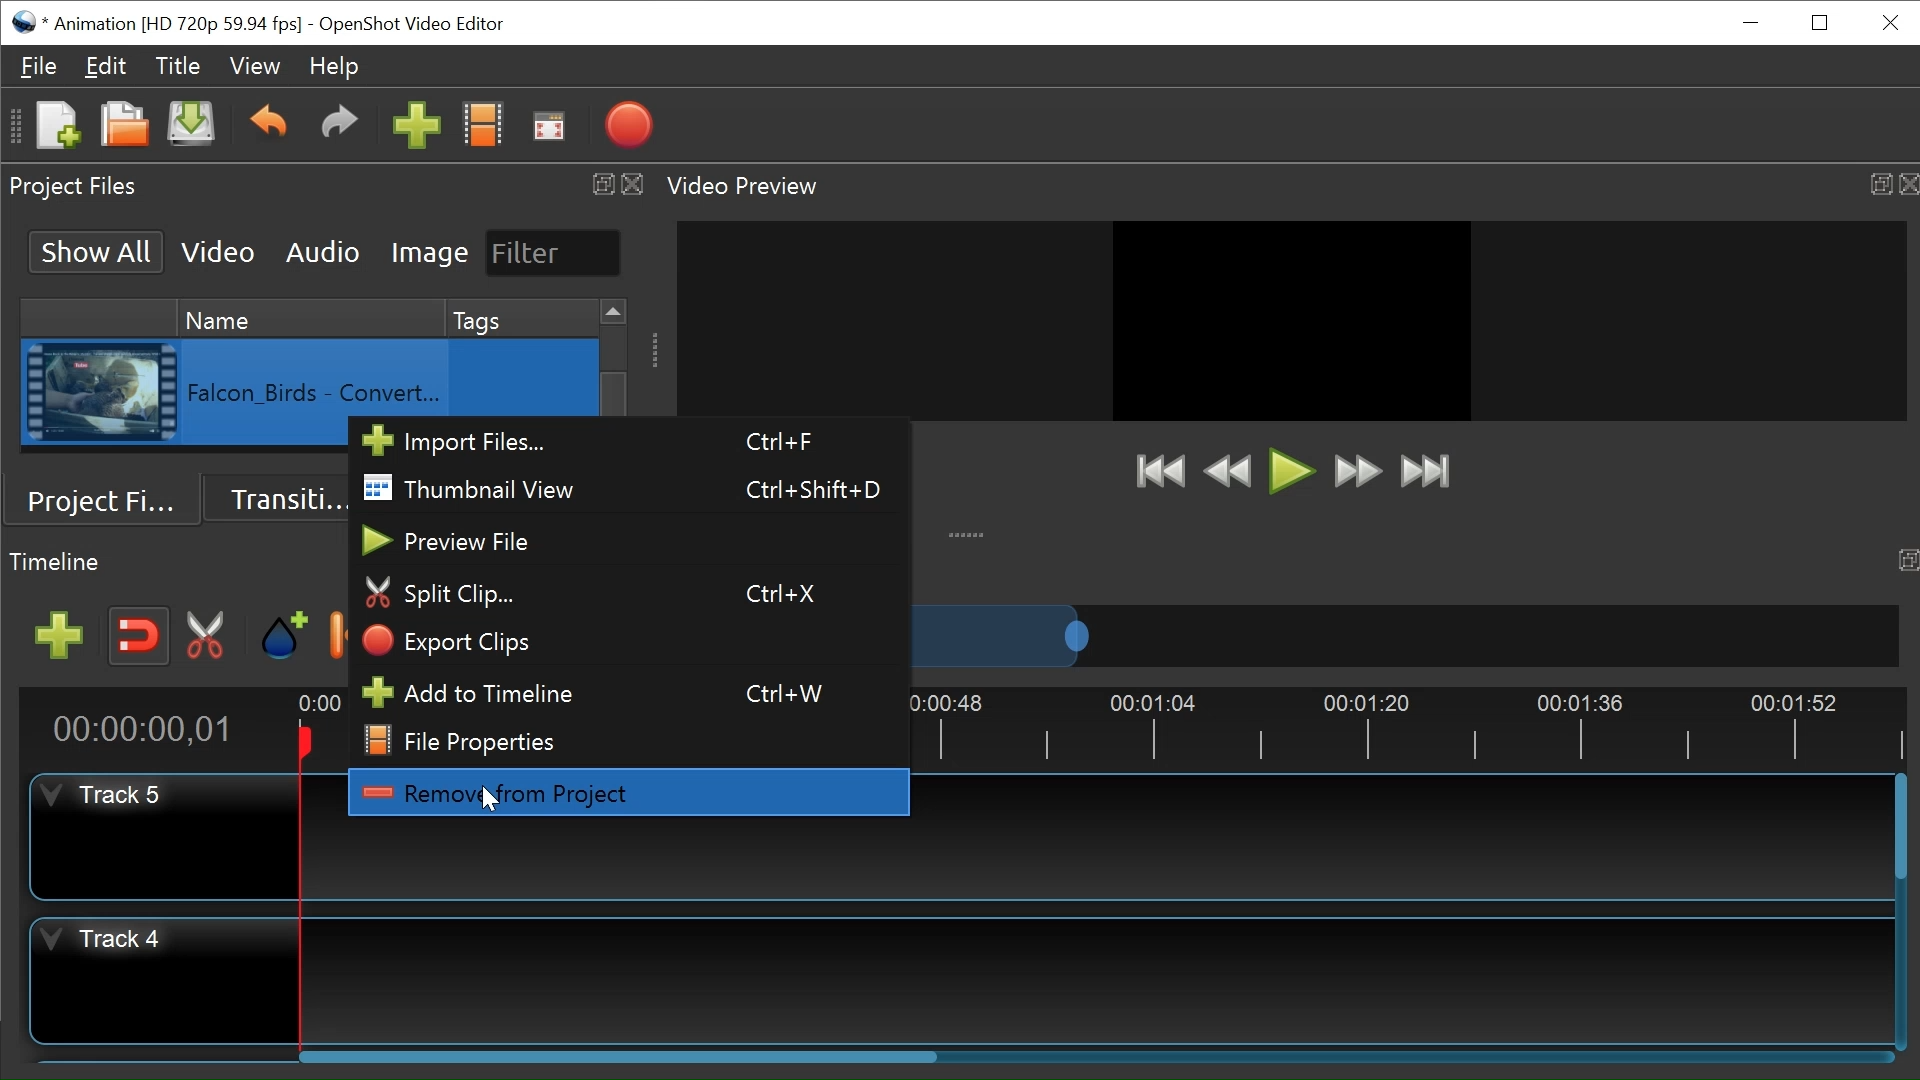 The width and height of the screenshot is (1920, 1080). I want to click on Video, so click(219, 251).